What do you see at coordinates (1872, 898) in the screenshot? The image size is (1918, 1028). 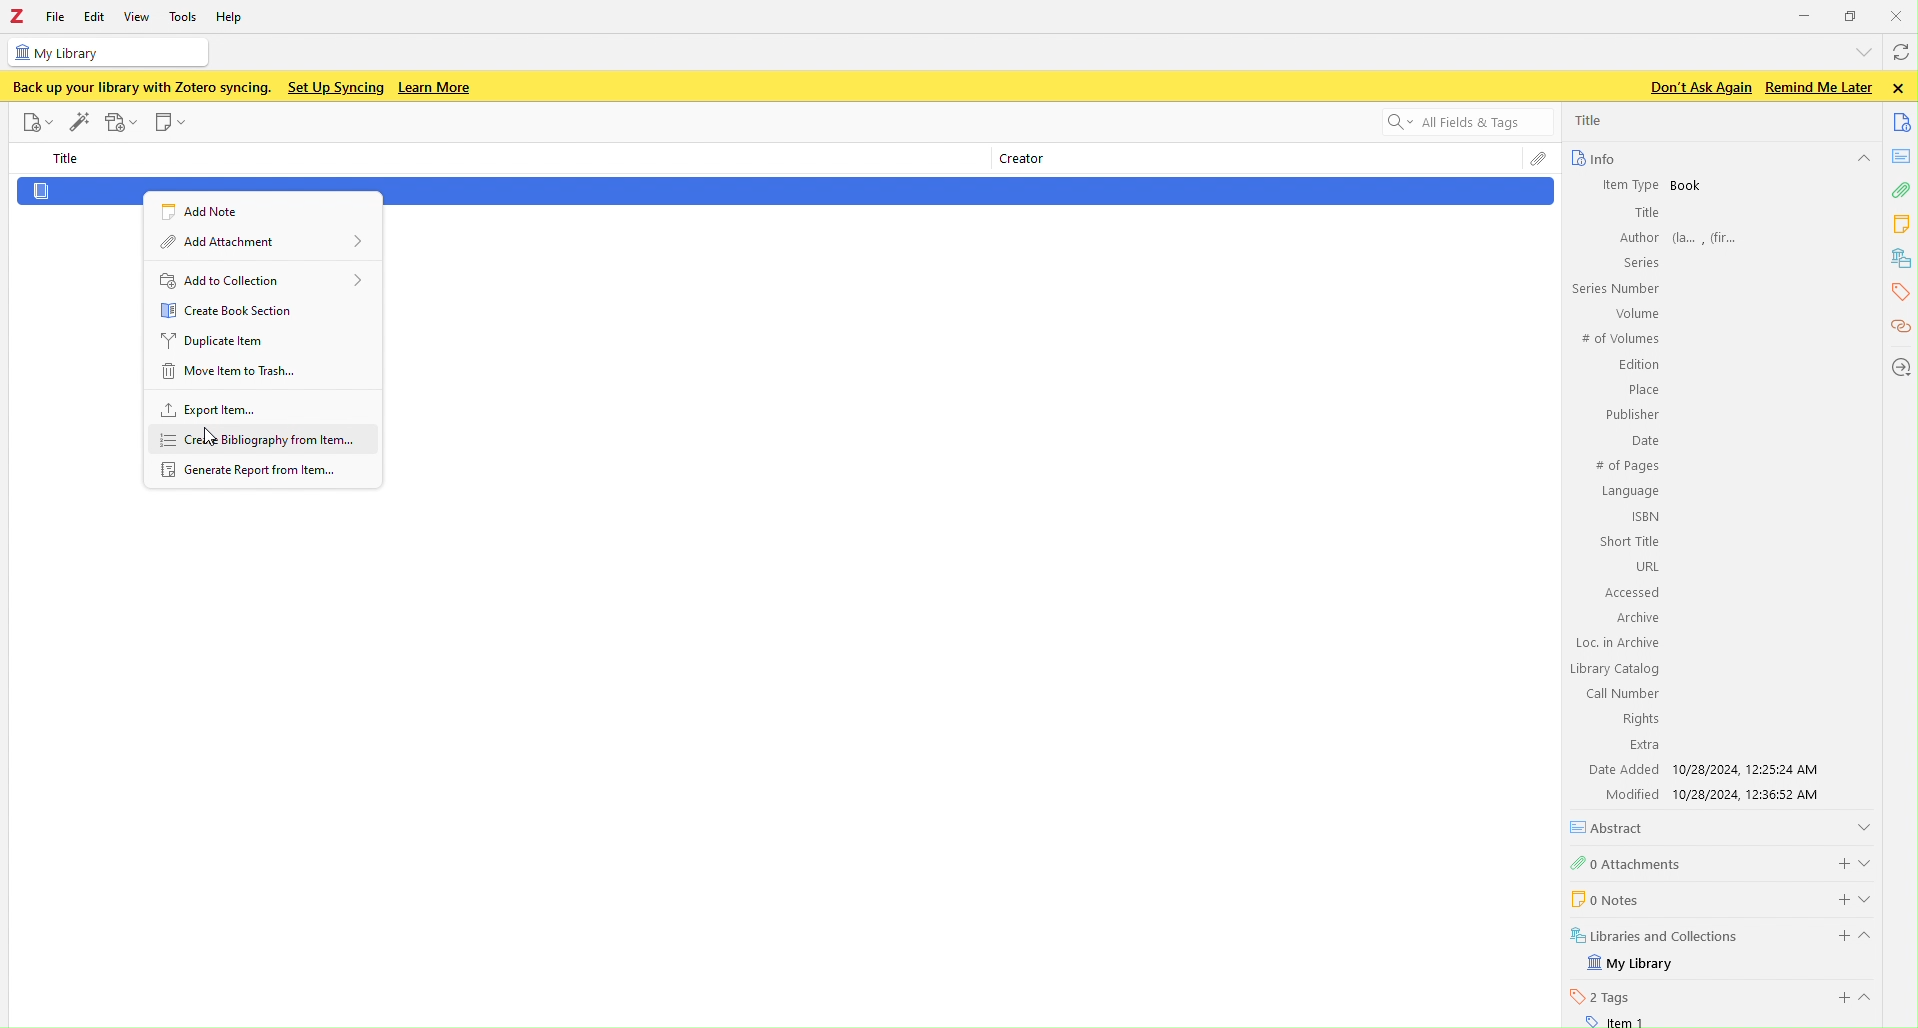 I see `show` at bounding box center [1872, 898].